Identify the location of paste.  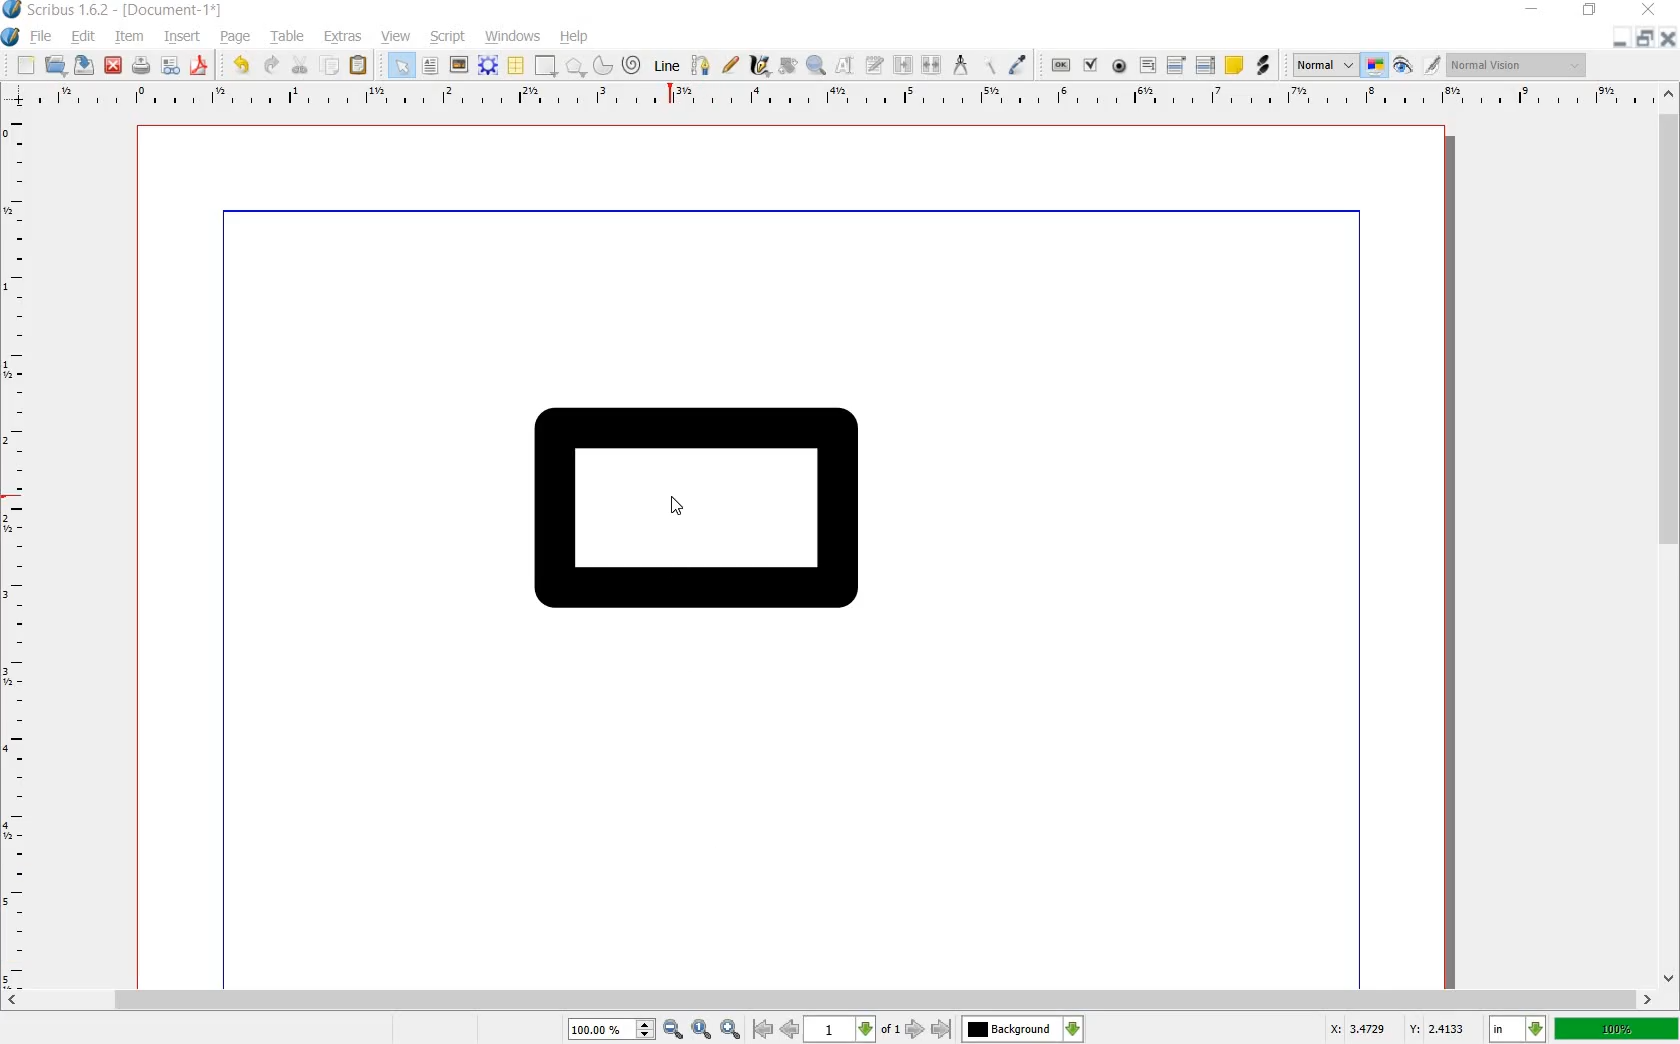
(359, 66).